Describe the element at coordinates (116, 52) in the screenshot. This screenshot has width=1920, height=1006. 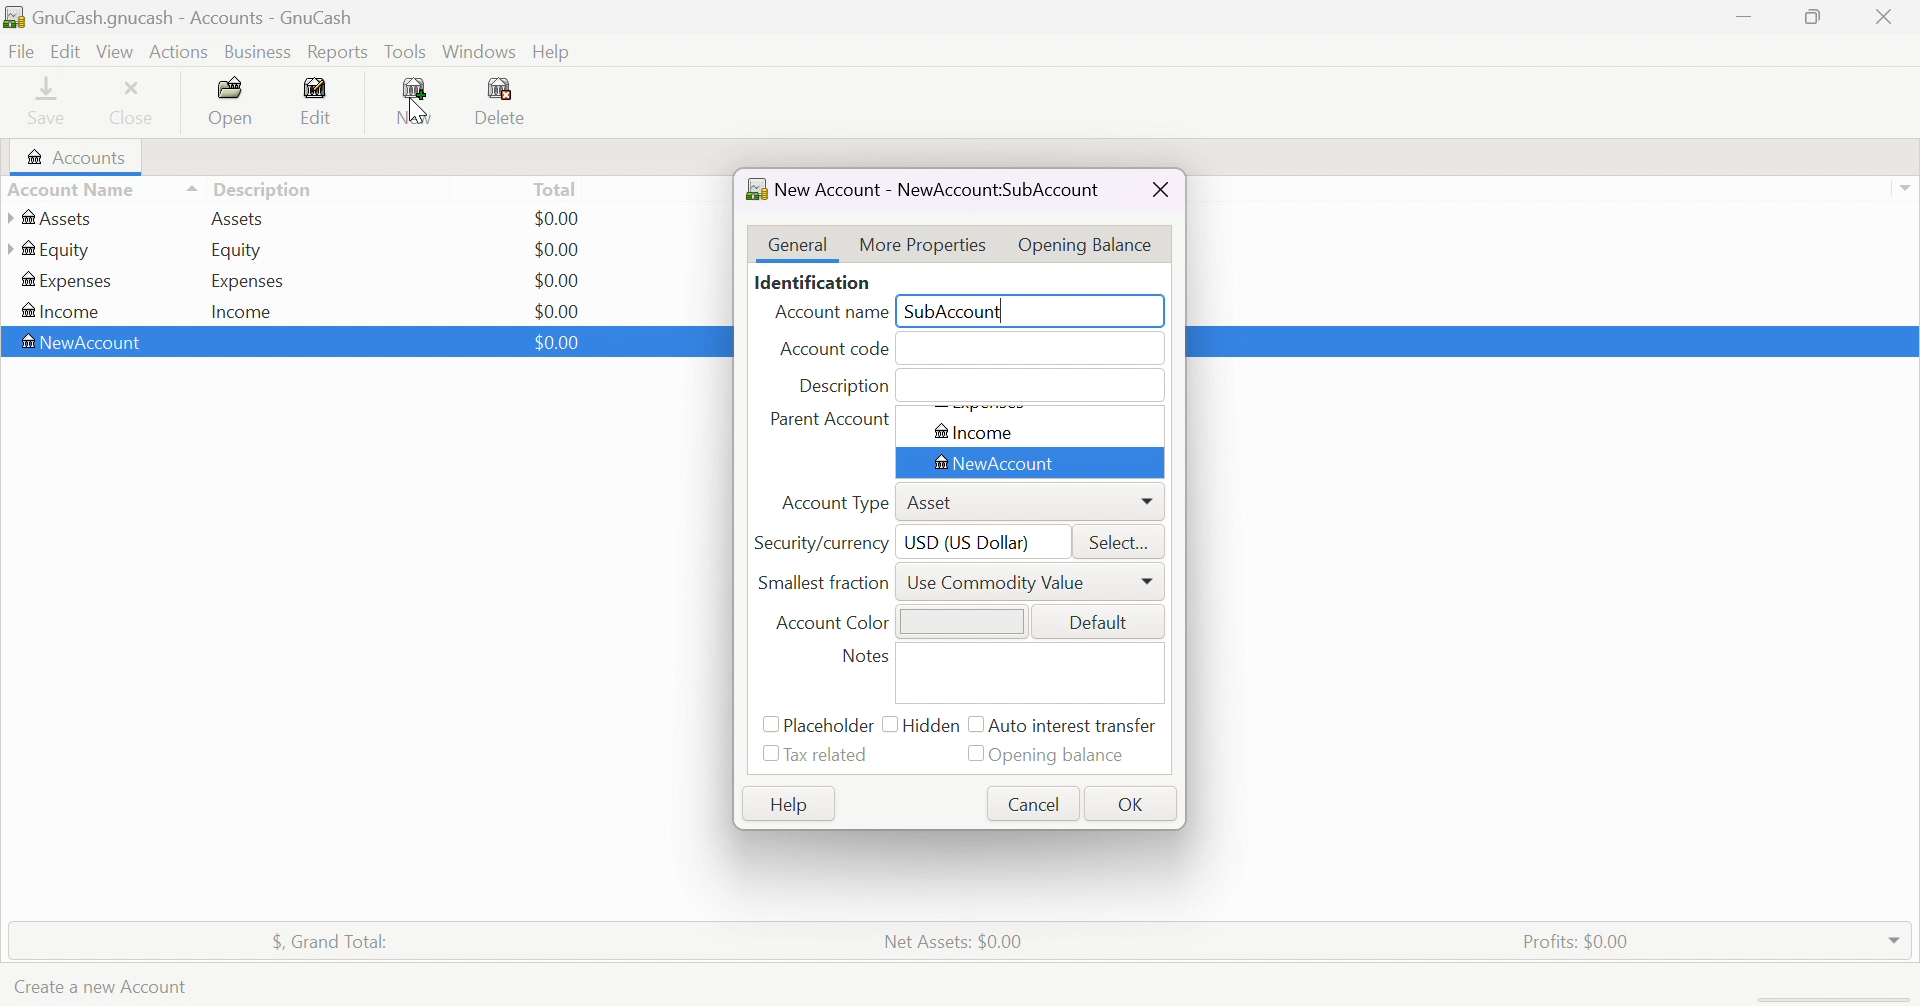
I see `View` at that location.